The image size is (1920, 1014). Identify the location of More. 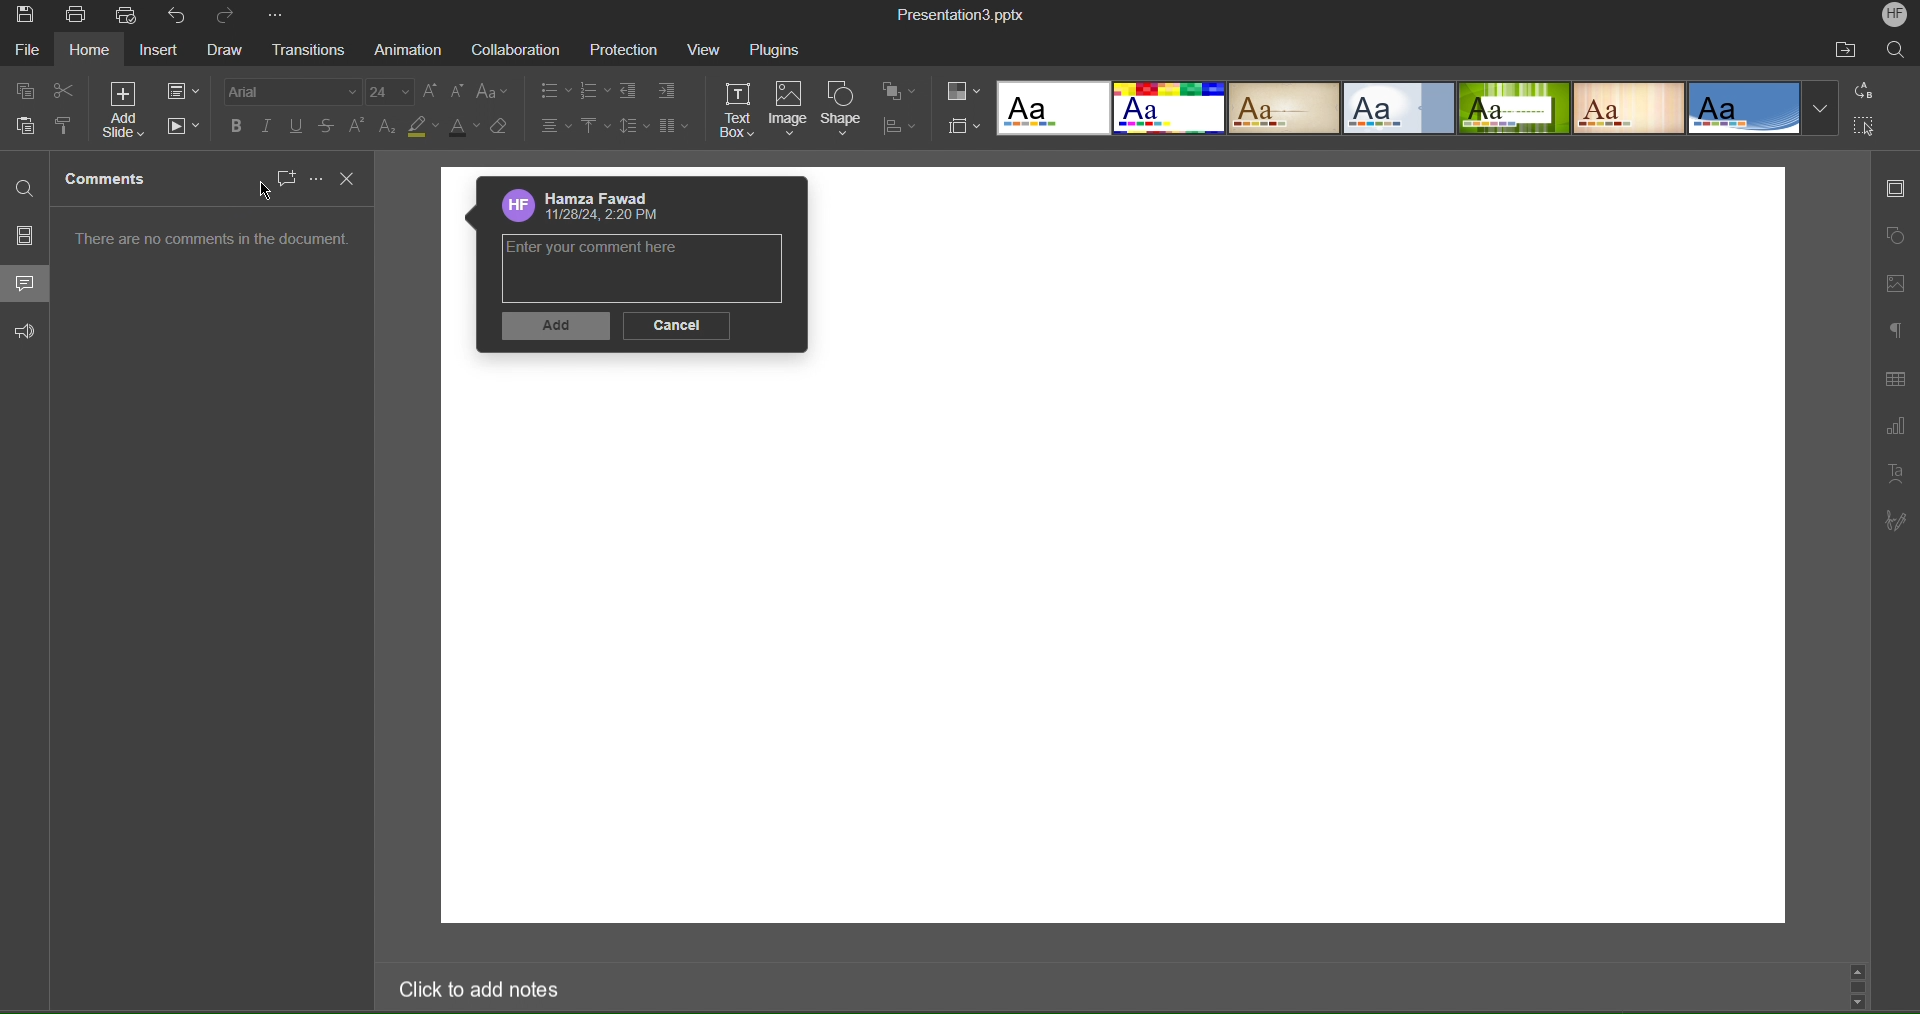
(274, 16).